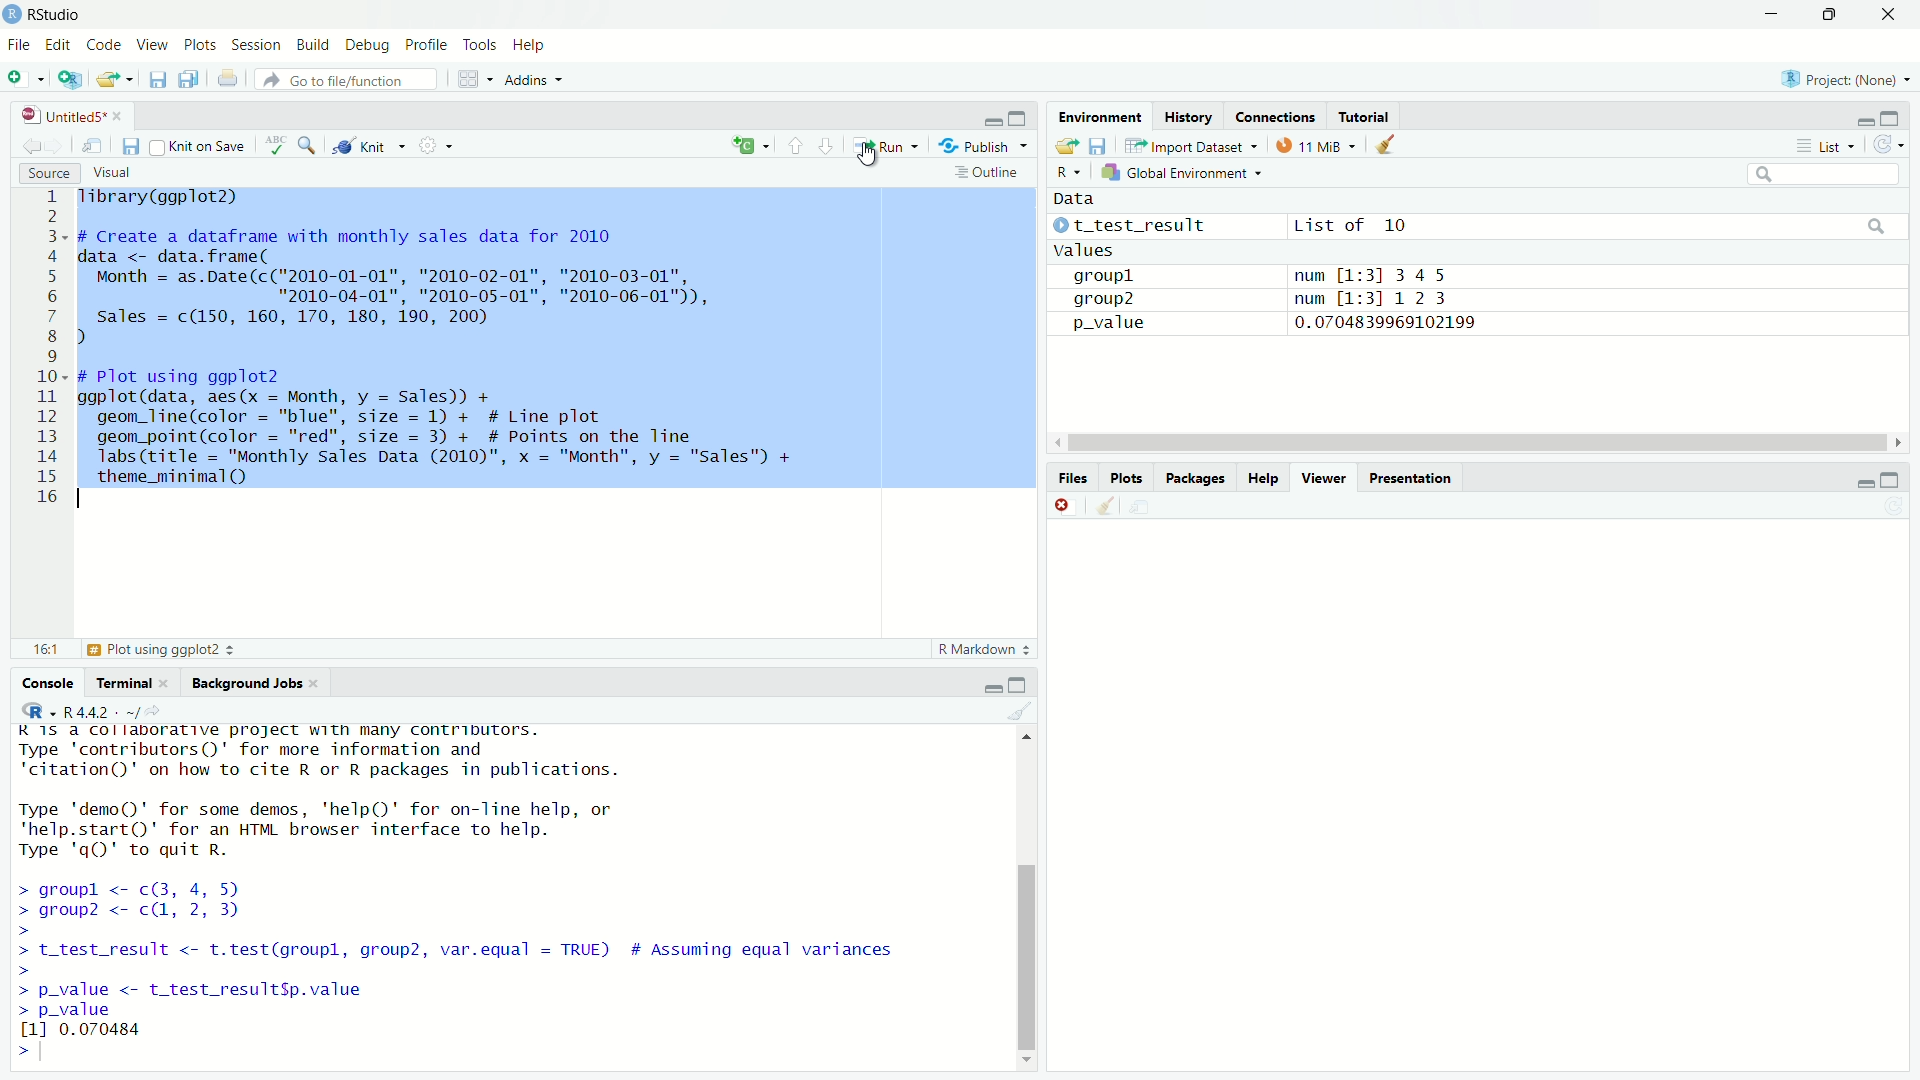 The height and width of the screenshot is (1080, 1920). What do you see at coordinates (1834, 16) in the screenshot?
I see `down` at bounding box center [1834, 16].